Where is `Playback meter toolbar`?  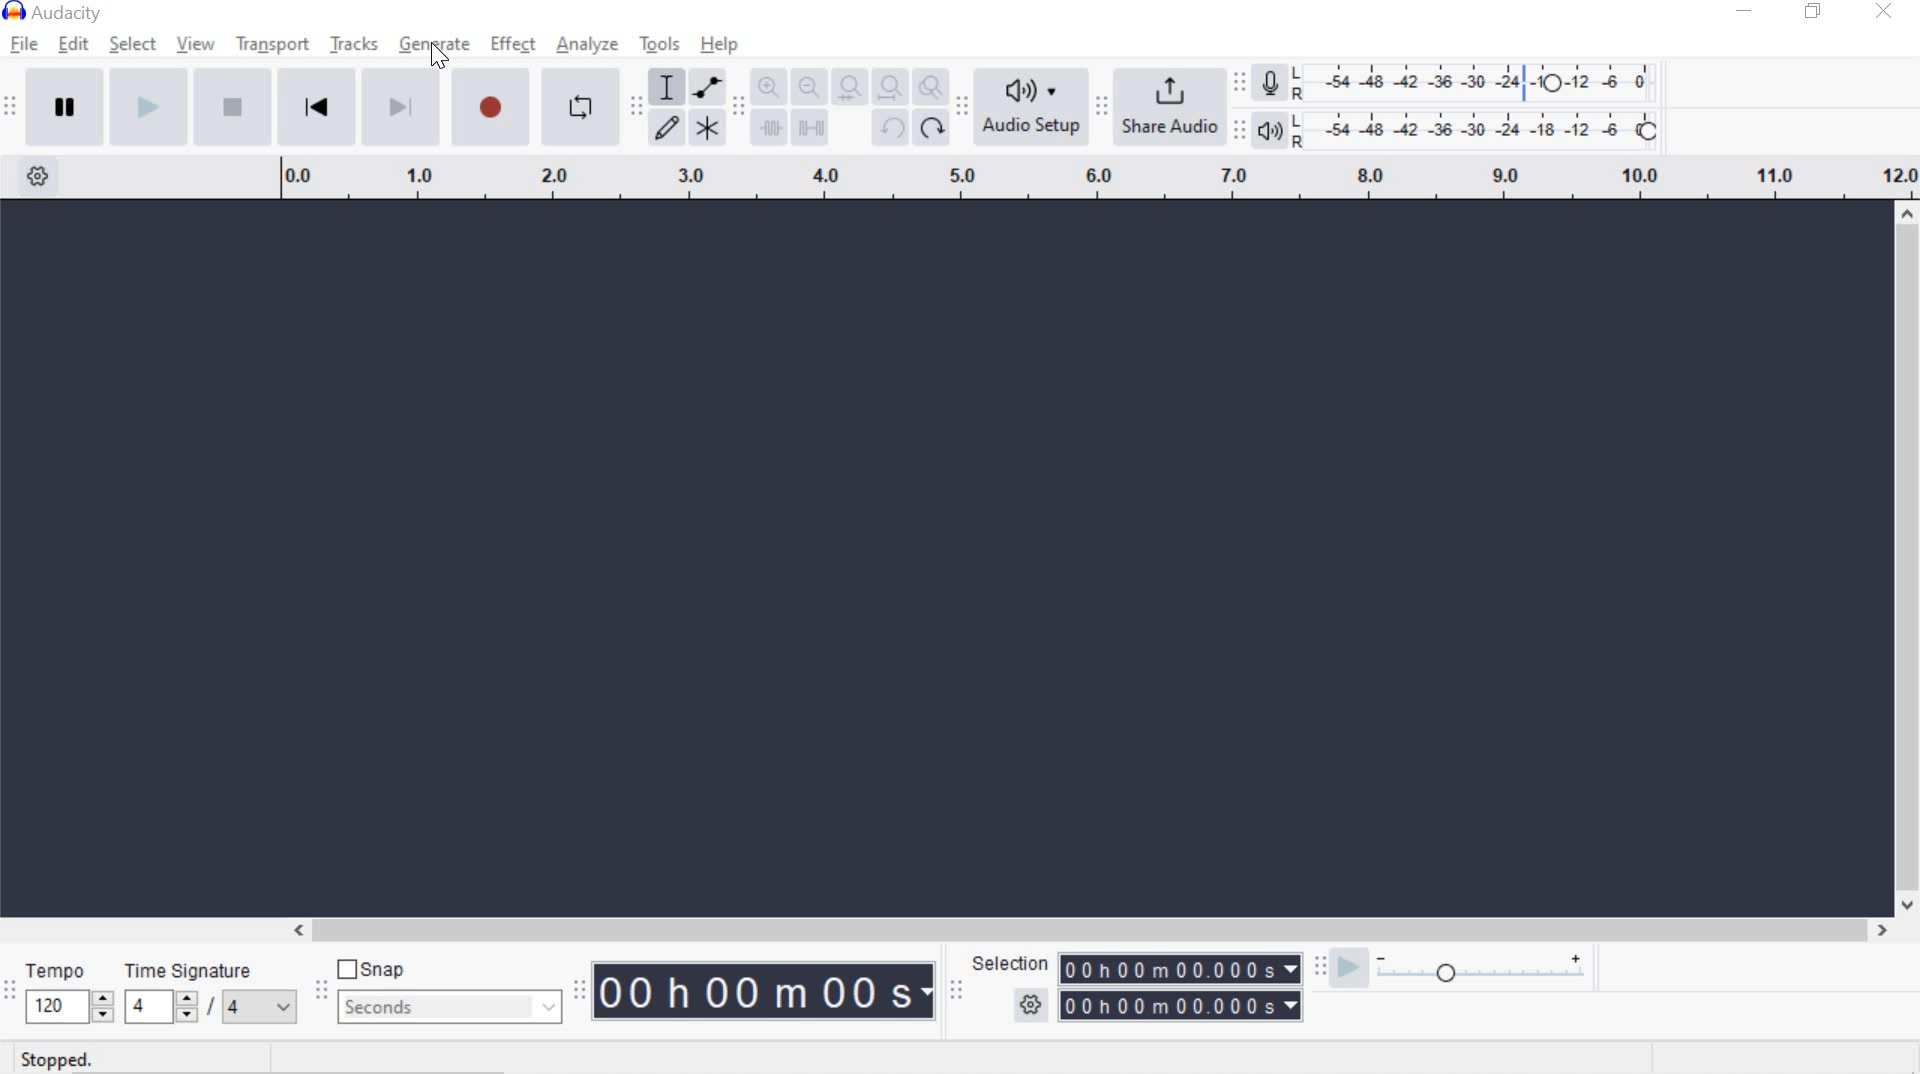 Playback meter toolbar is located at coordinates (1241, 133).